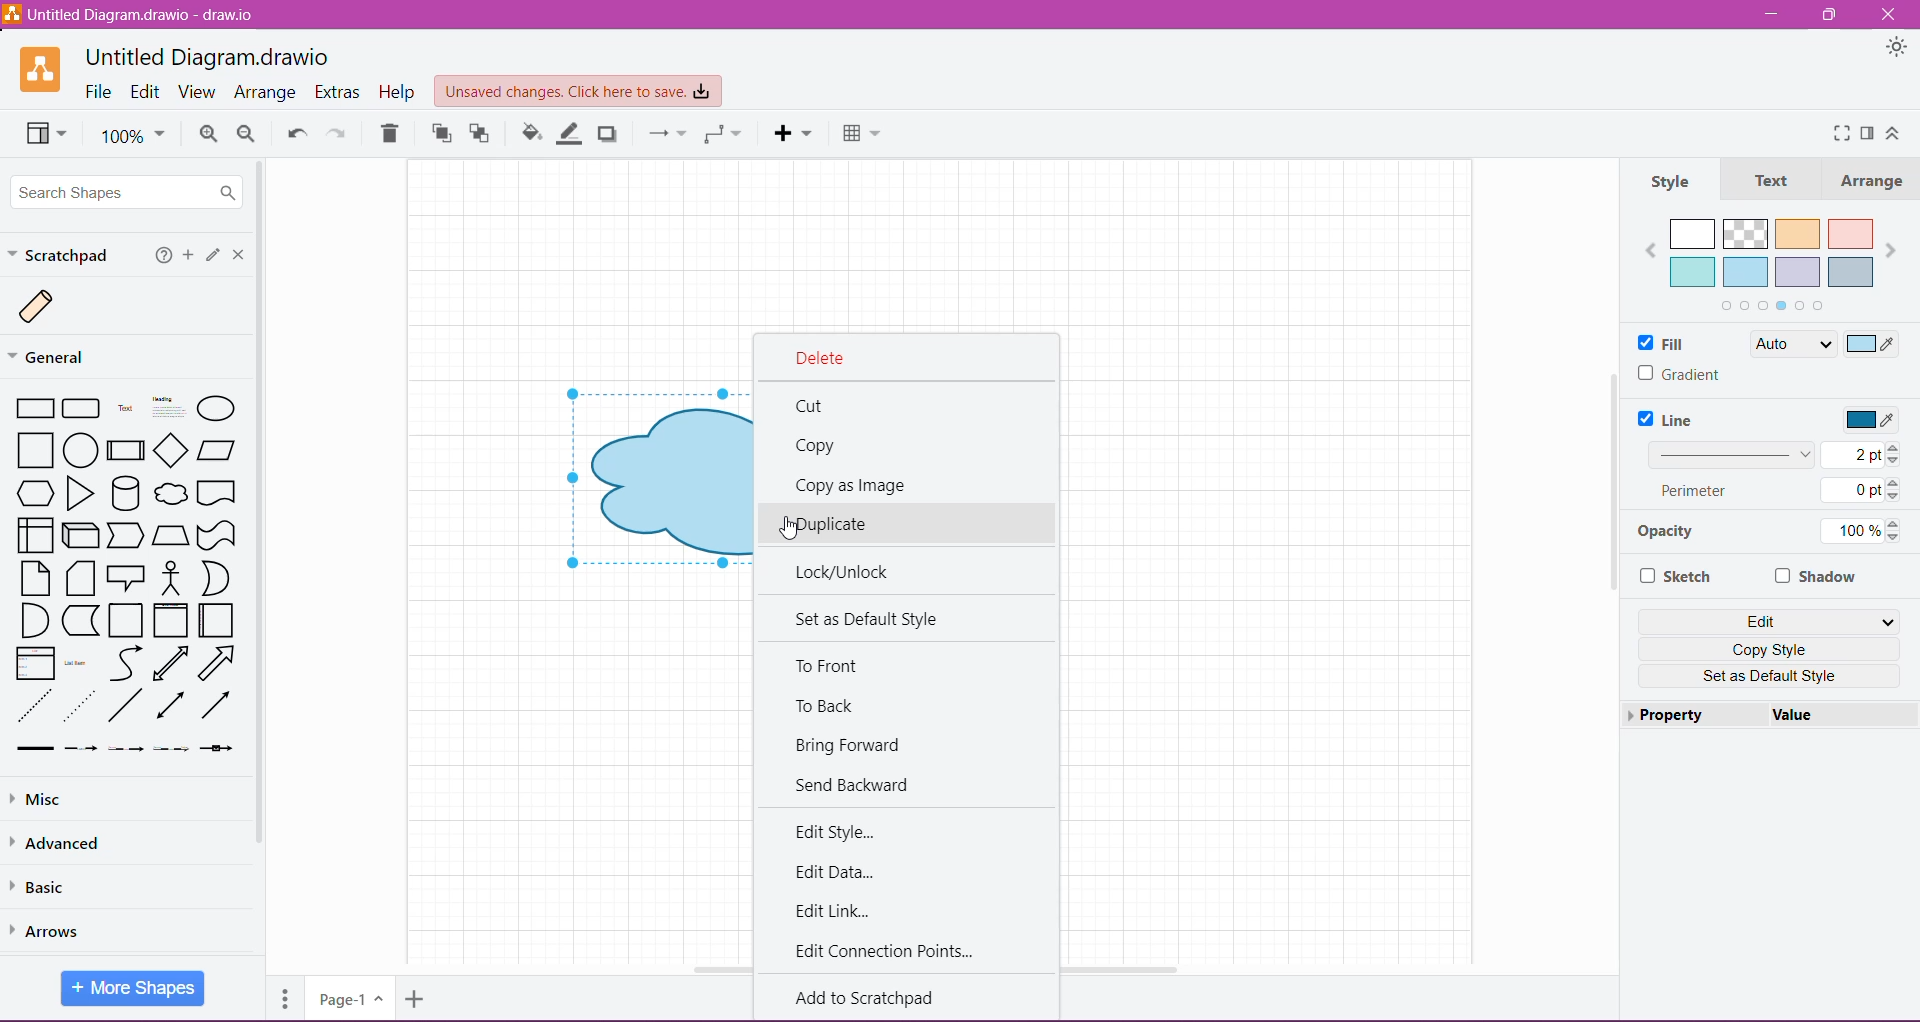  I want to click on Add to Scratchpad, so click(872, 1002).